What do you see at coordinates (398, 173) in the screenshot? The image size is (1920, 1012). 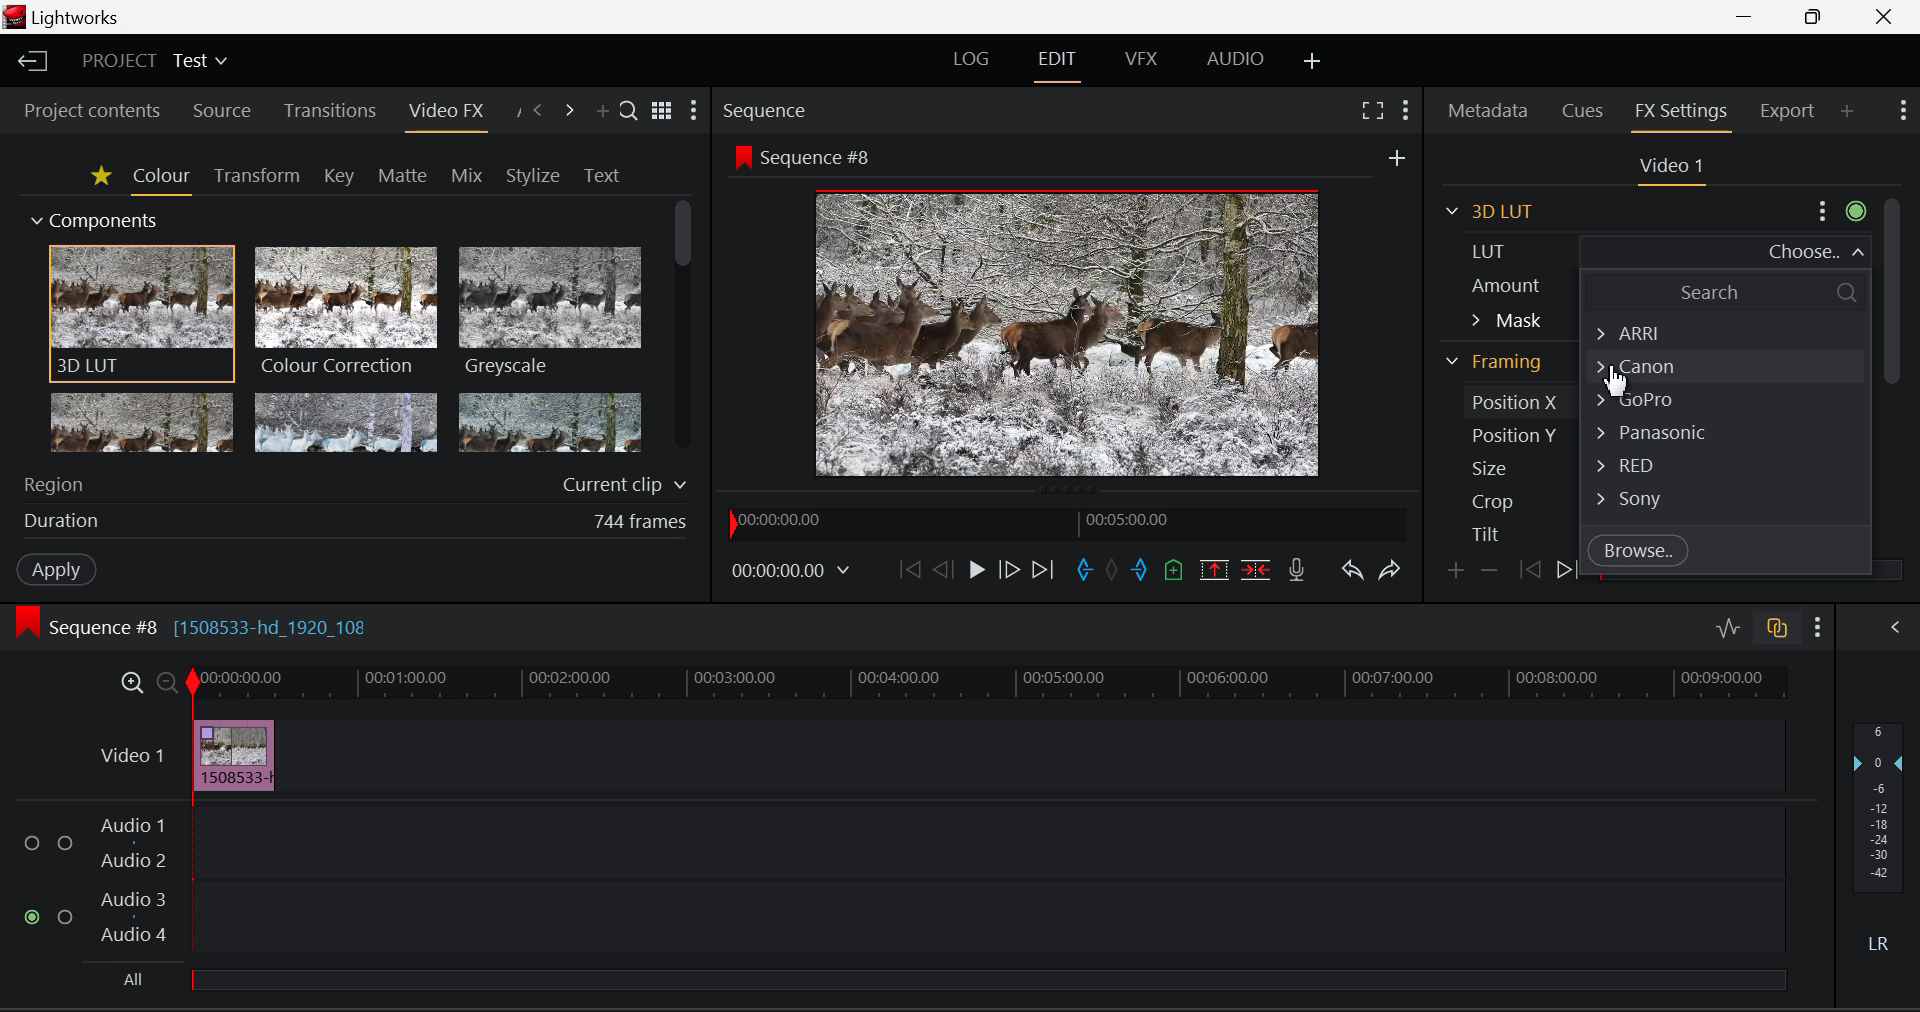 I see `Matte` at bounding box center [398, 173].